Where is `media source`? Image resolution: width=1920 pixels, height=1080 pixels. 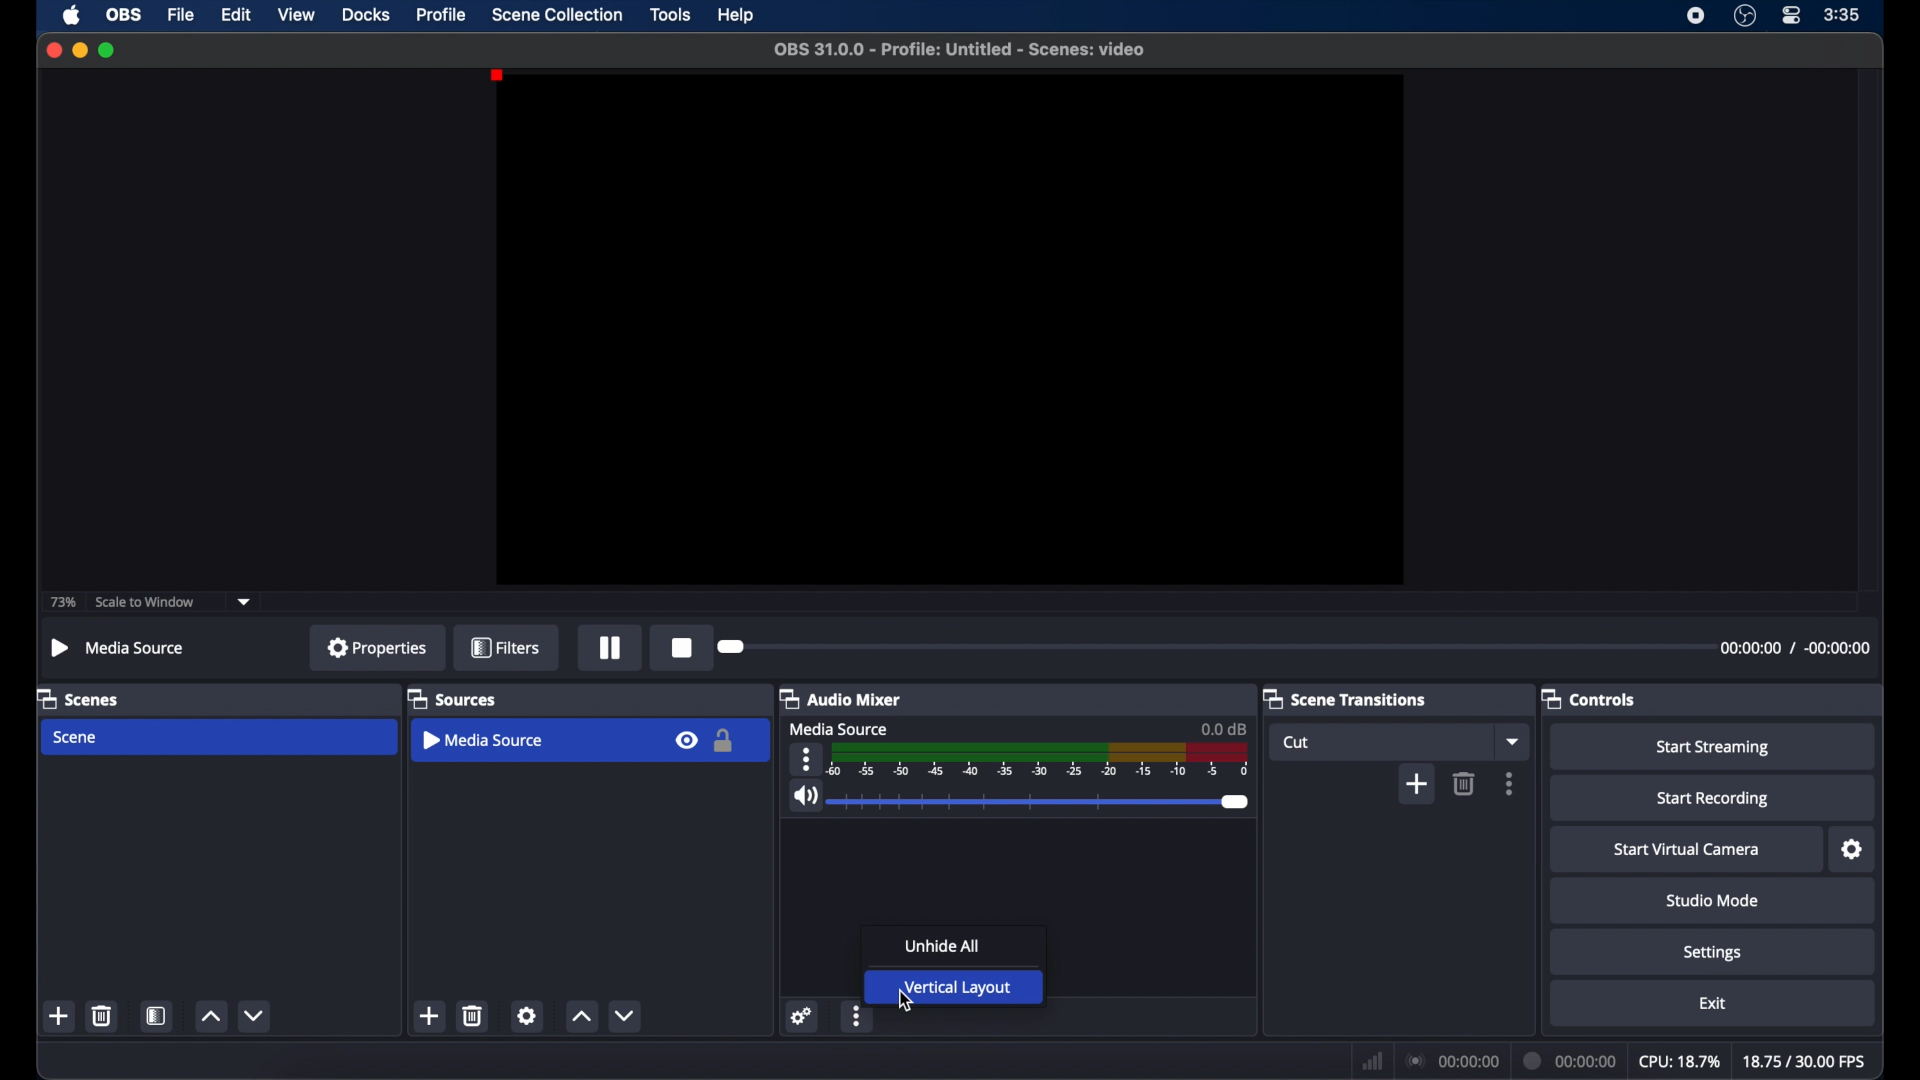
media source is located at coordinates (485, 739).